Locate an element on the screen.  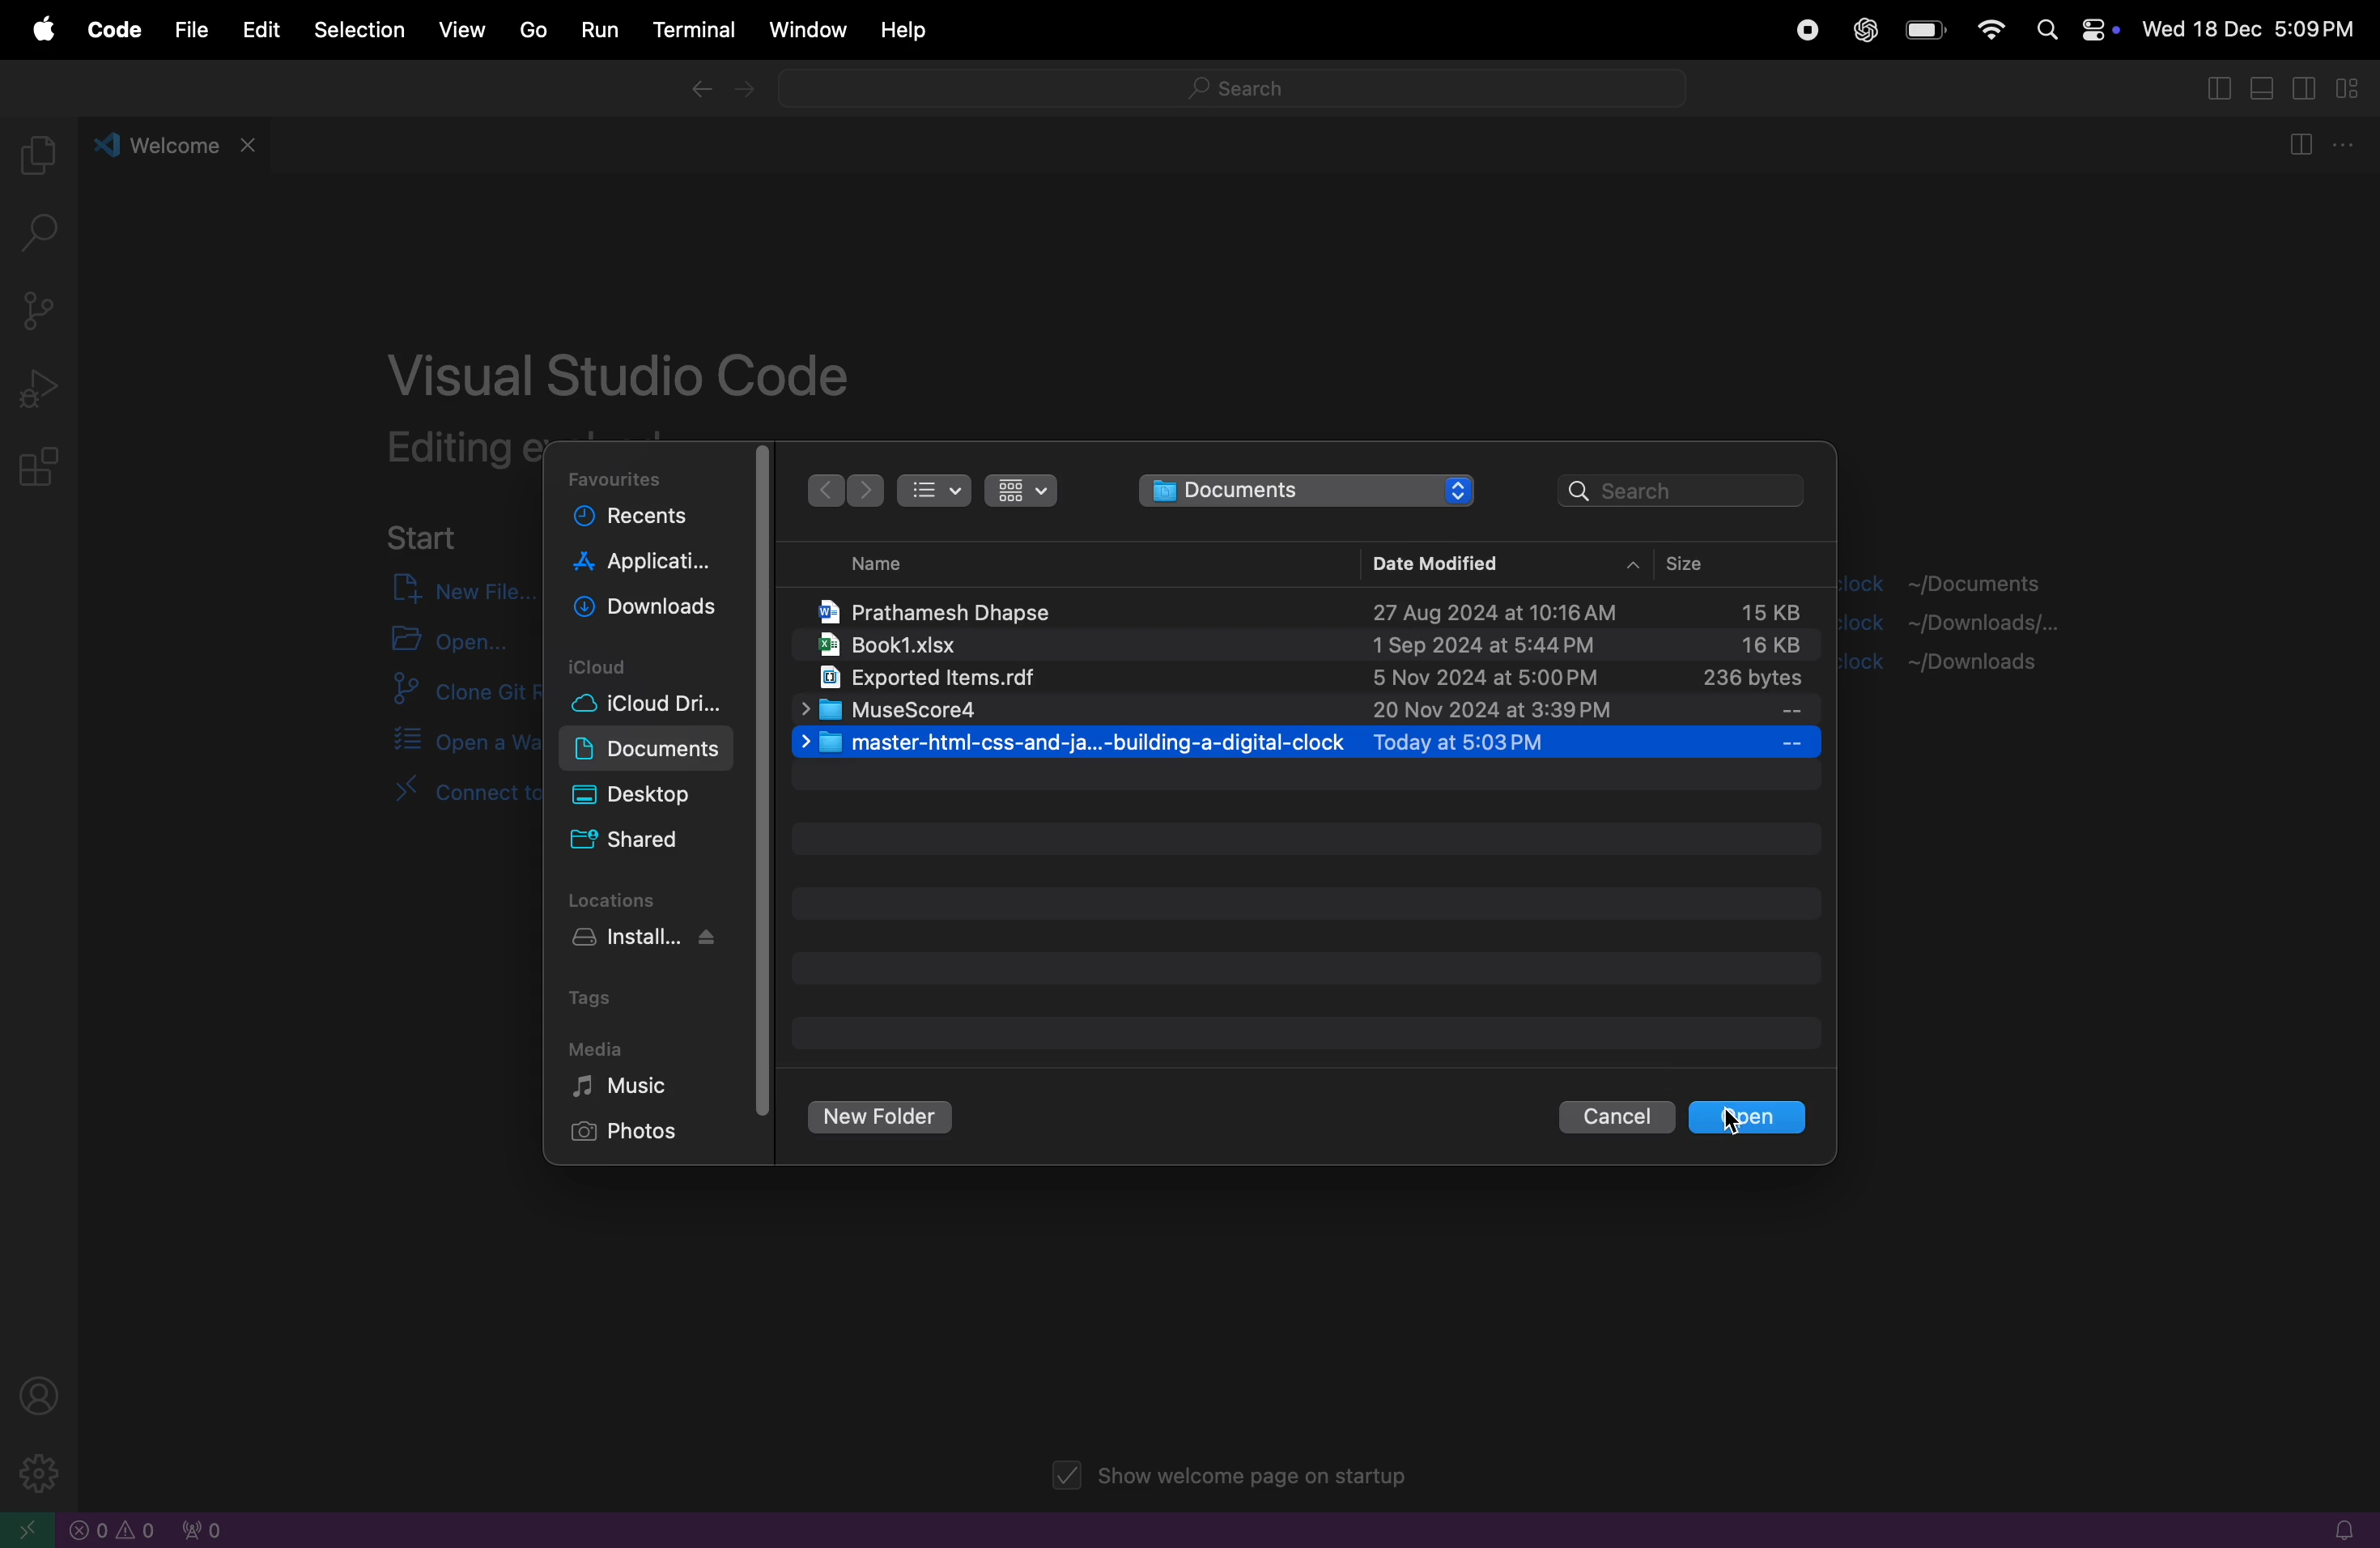
battery is located at coordinates (1925, 32).